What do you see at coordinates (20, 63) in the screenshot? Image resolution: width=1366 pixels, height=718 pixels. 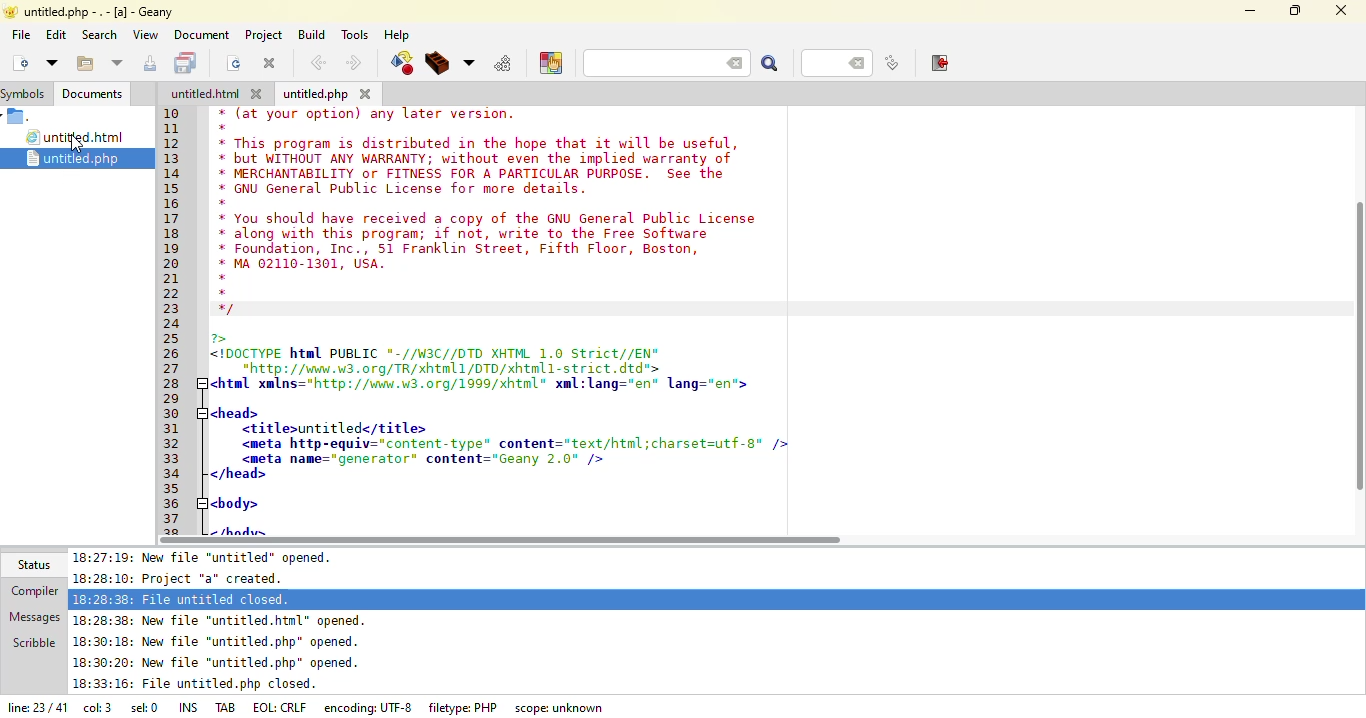 I see `create new file` at bounding box center [20, 63].